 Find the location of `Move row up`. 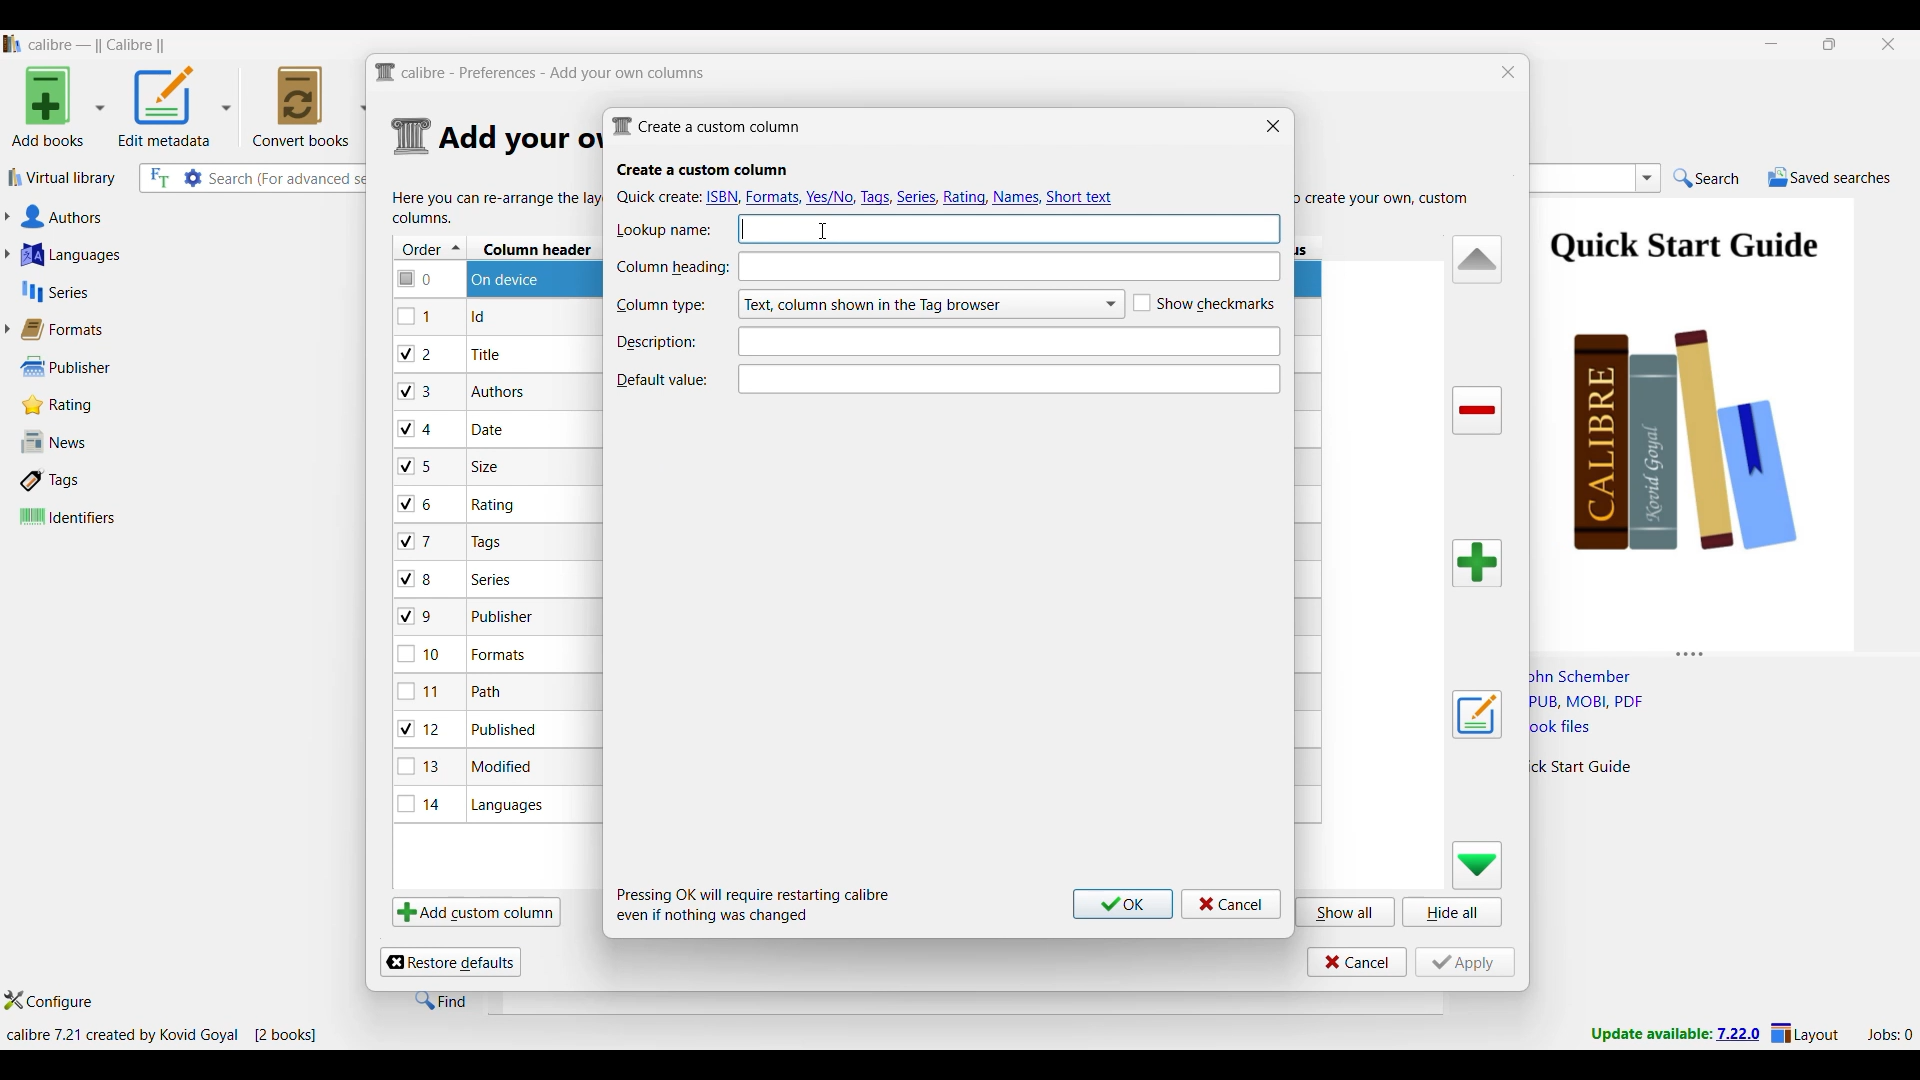

Move row up is located at coordinates (1478, 258).